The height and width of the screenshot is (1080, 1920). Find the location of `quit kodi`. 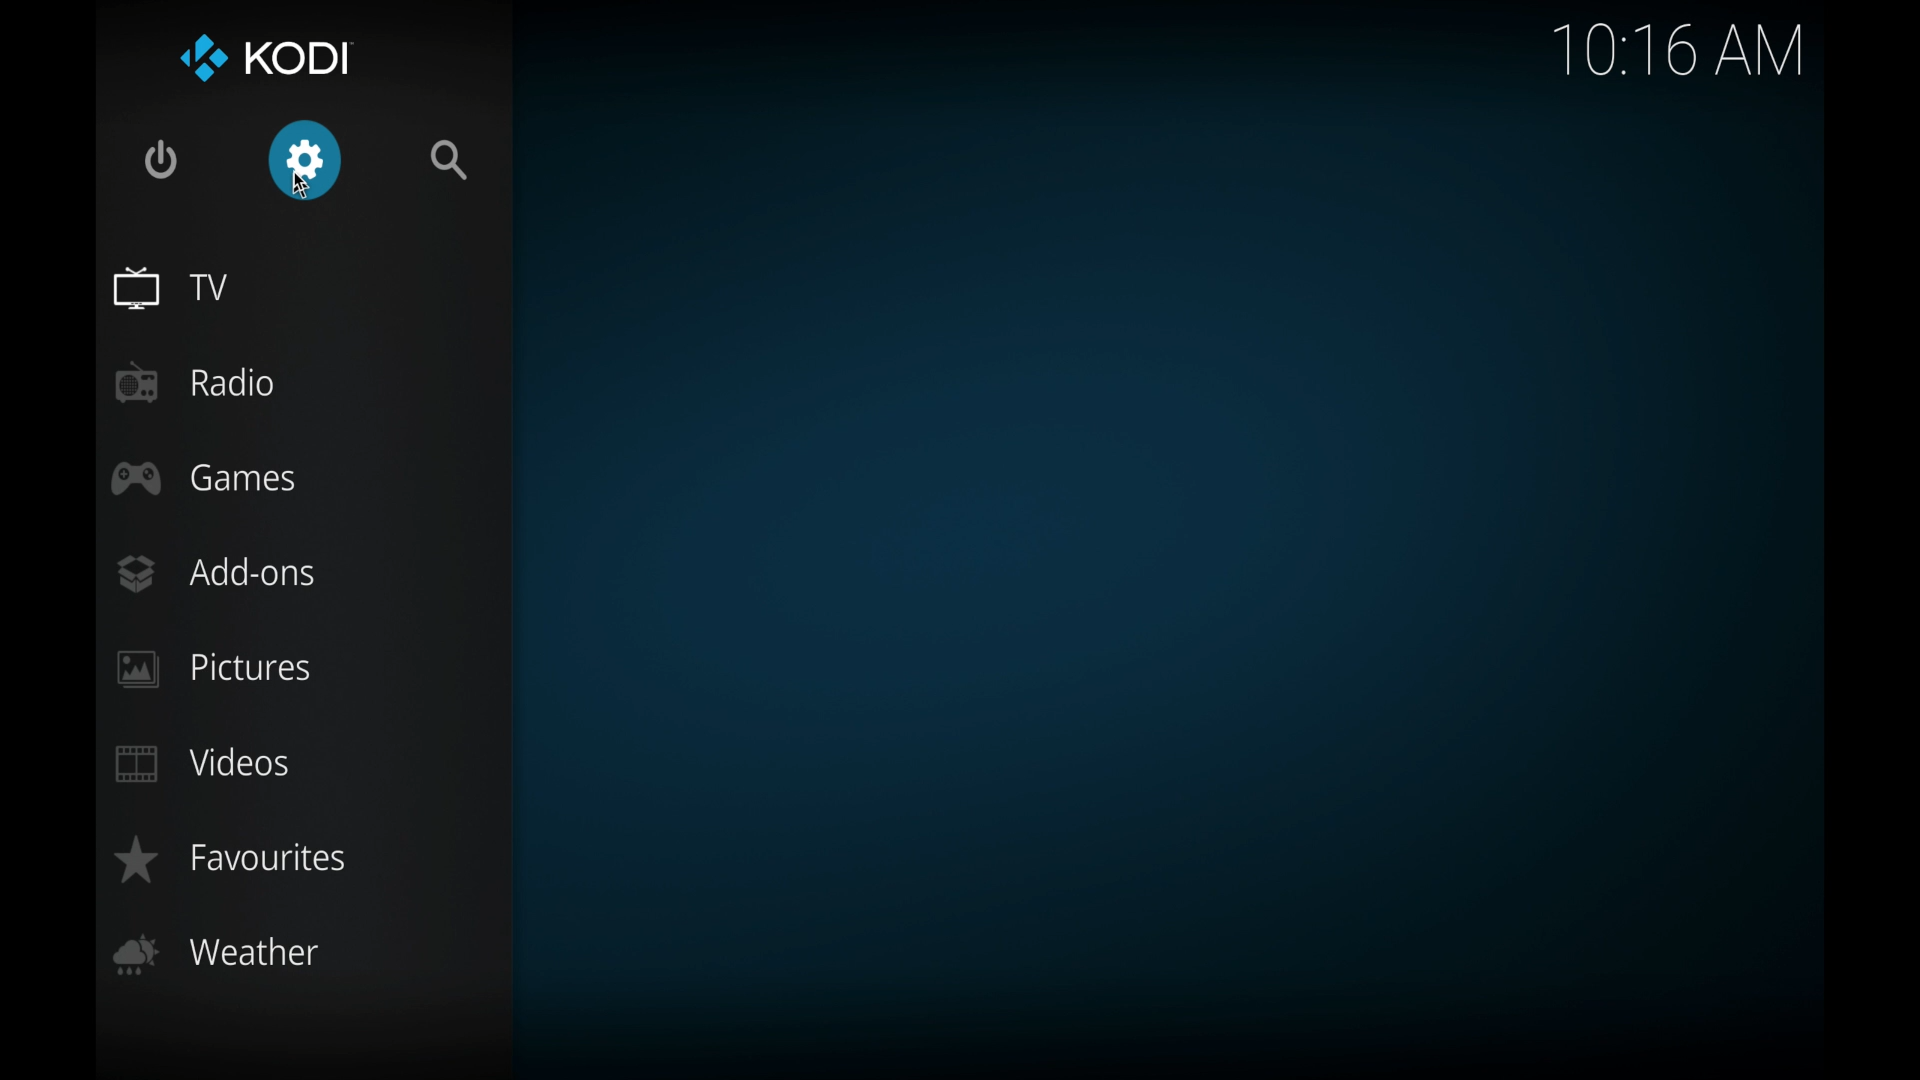

quit kodi is located at coordinates (162, 160).